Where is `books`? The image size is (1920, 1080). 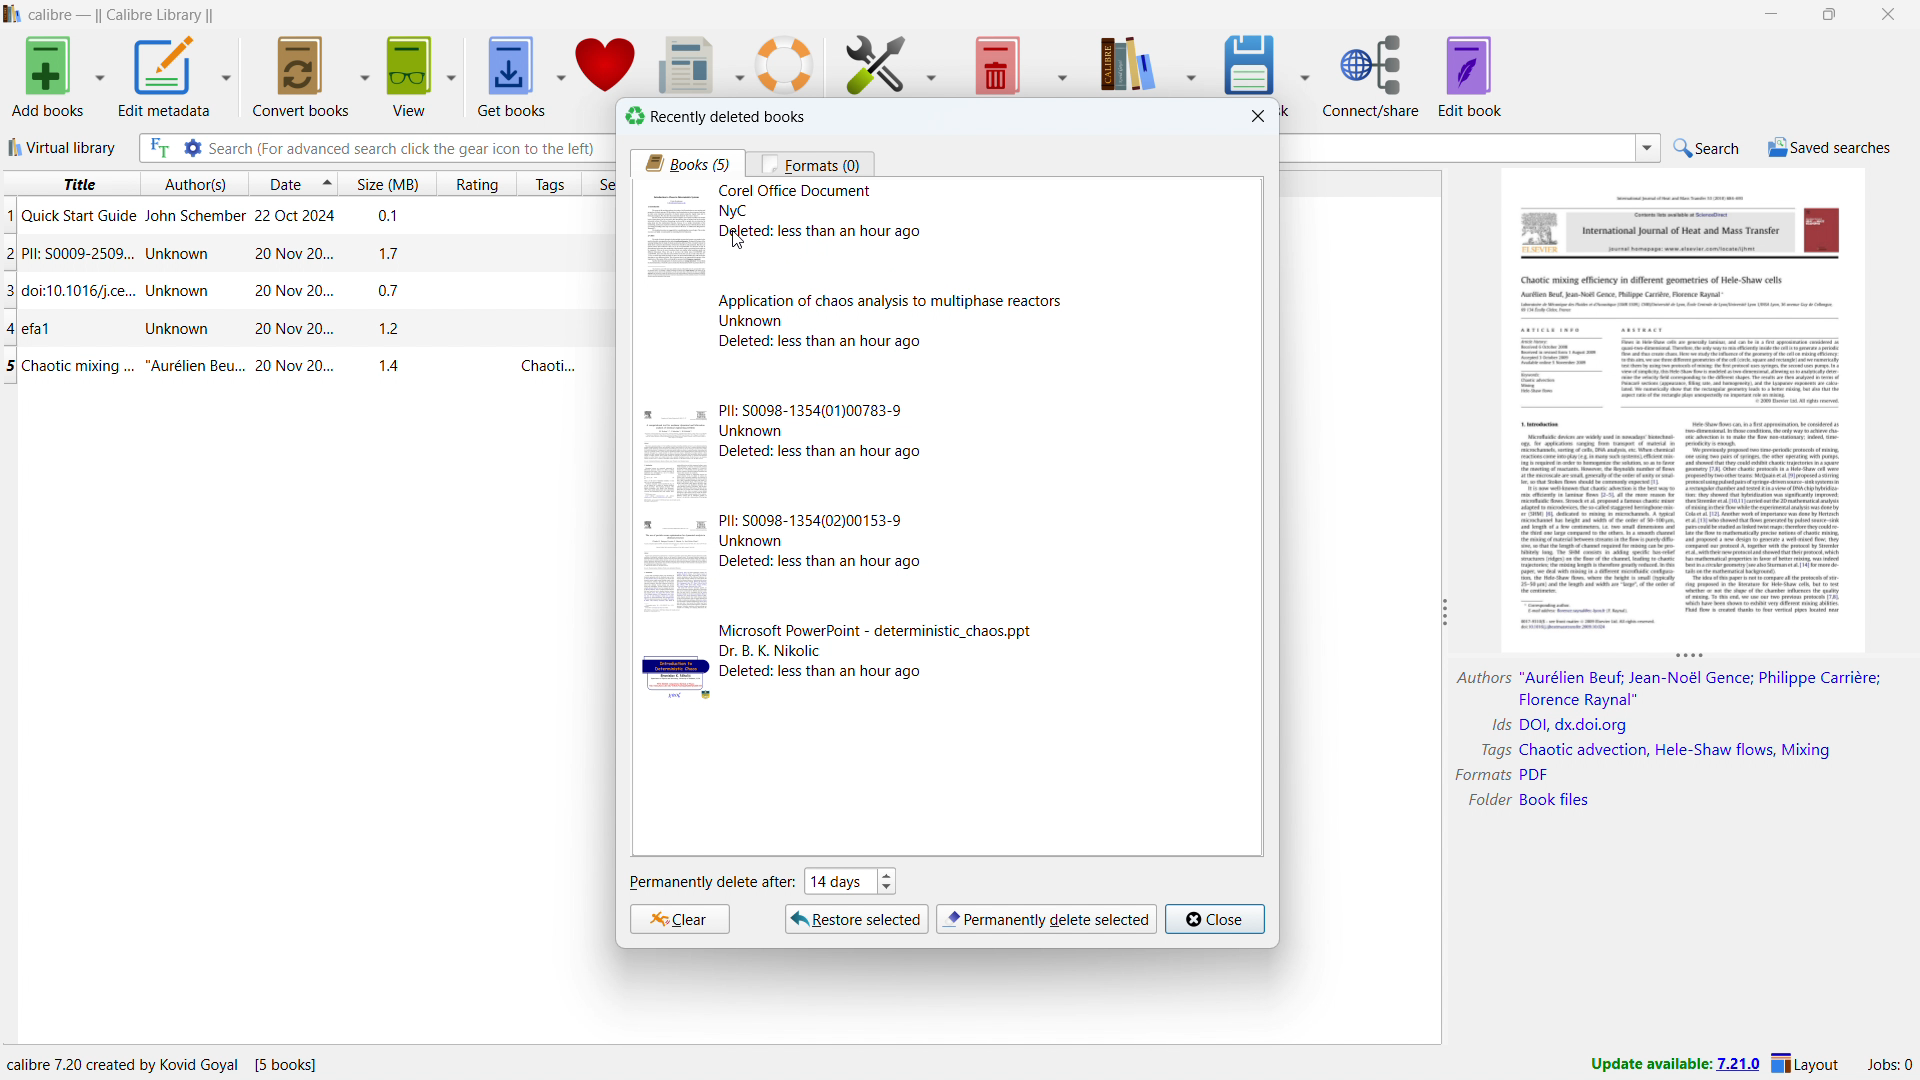 books is located at coordinates (688, 163).